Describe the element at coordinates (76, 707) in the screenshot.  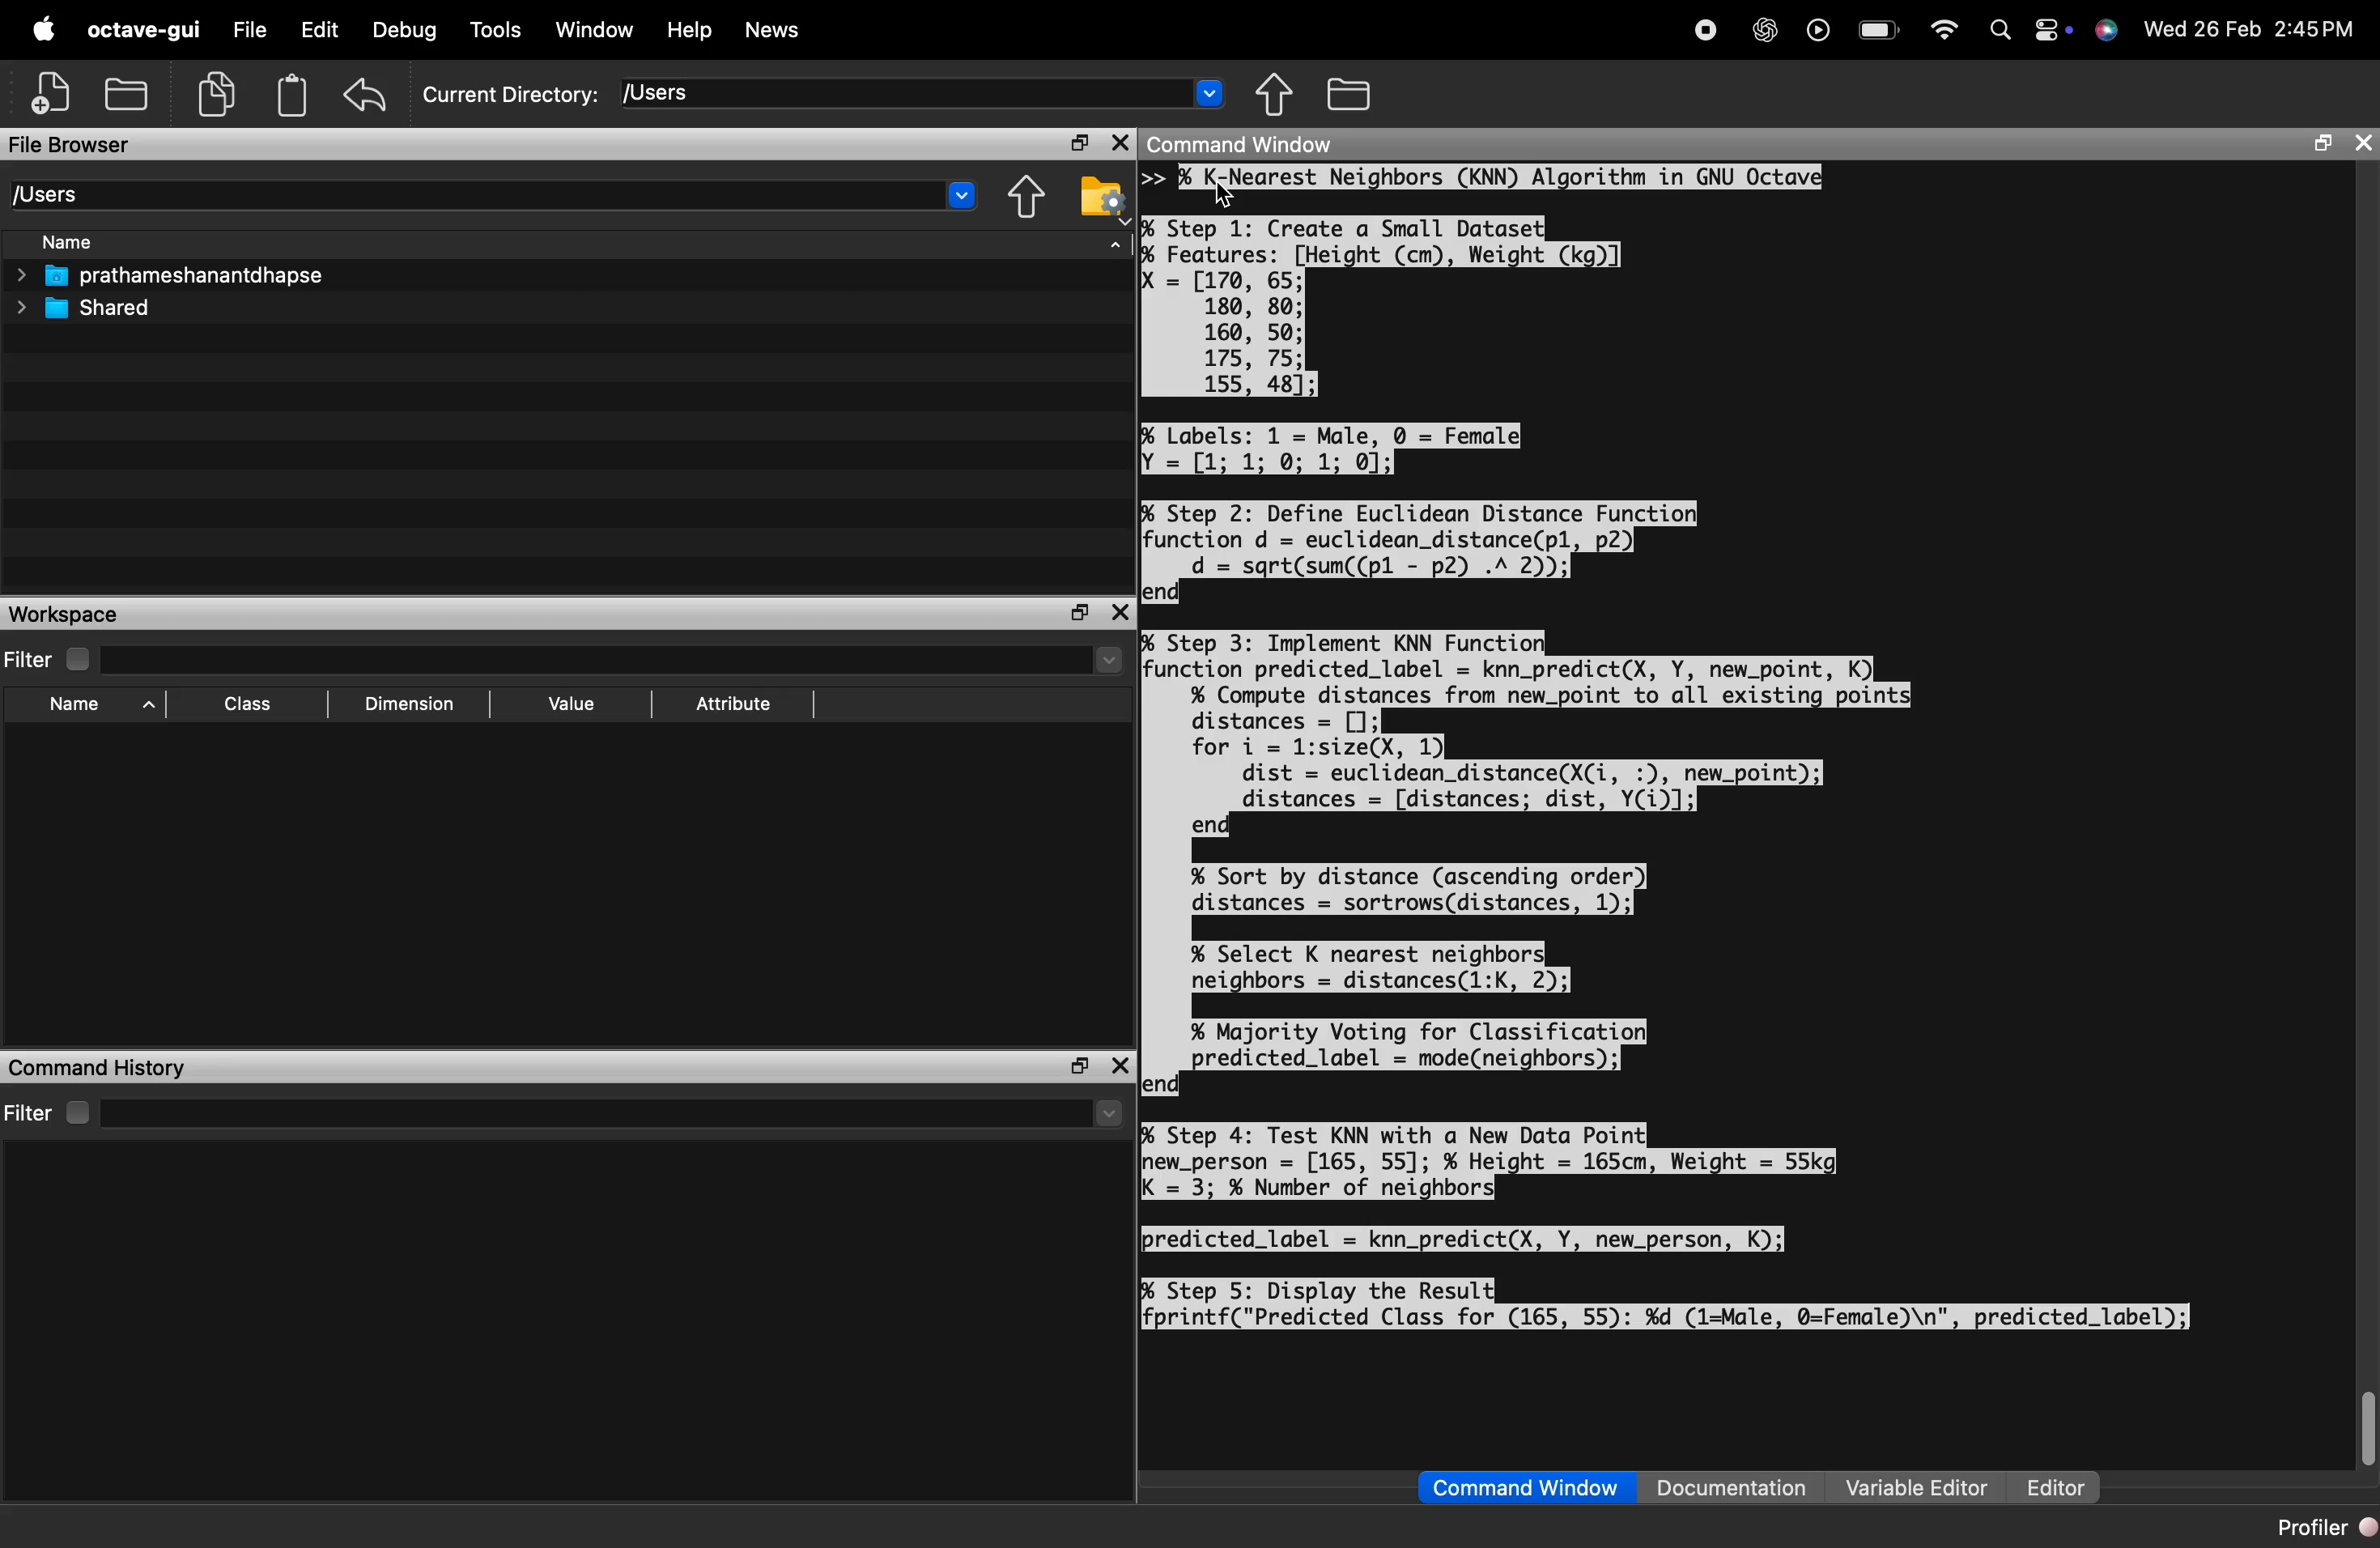
I see `Name` at that location.